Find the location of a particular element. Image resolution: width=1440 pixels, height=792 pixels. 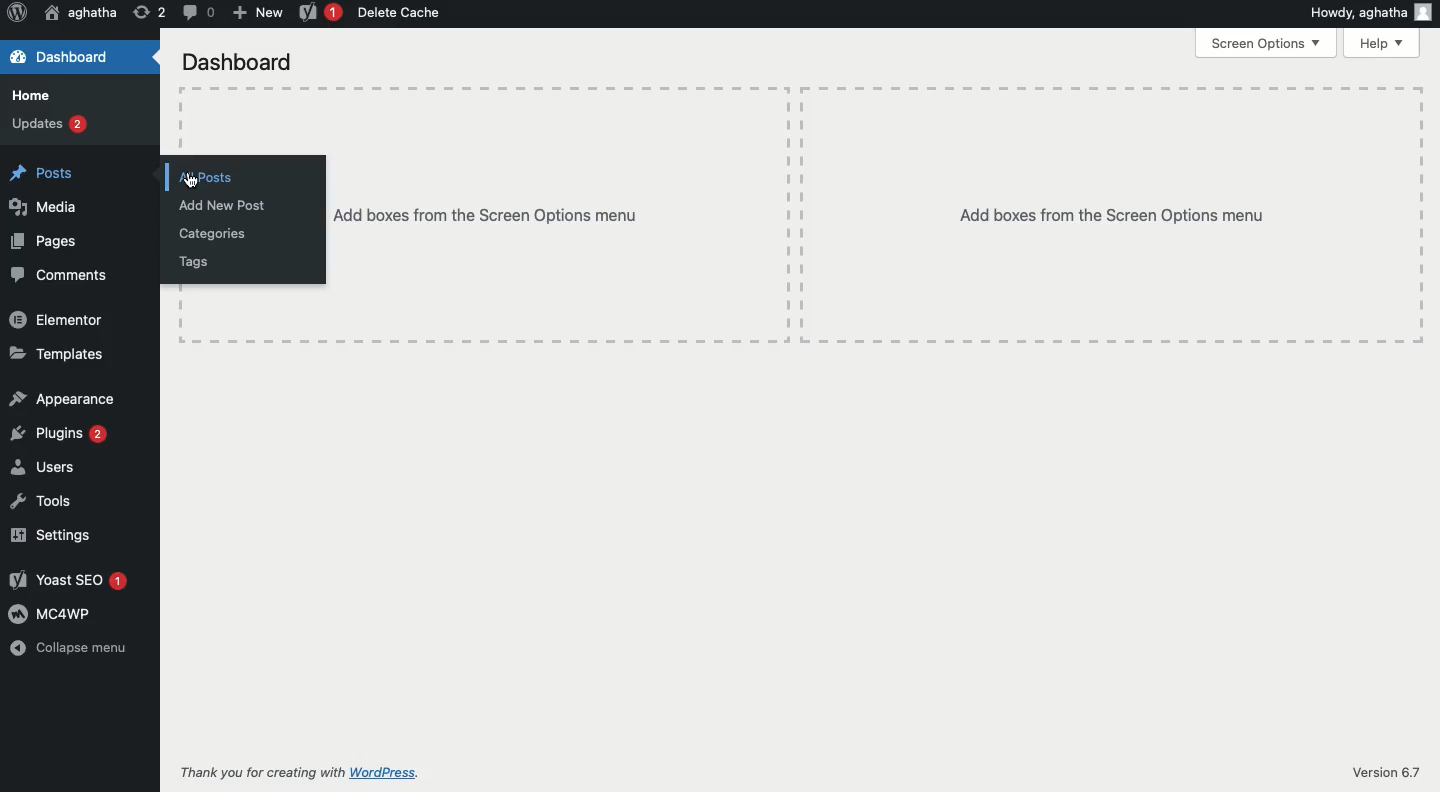

Posts is located at coordinates (47, 170).